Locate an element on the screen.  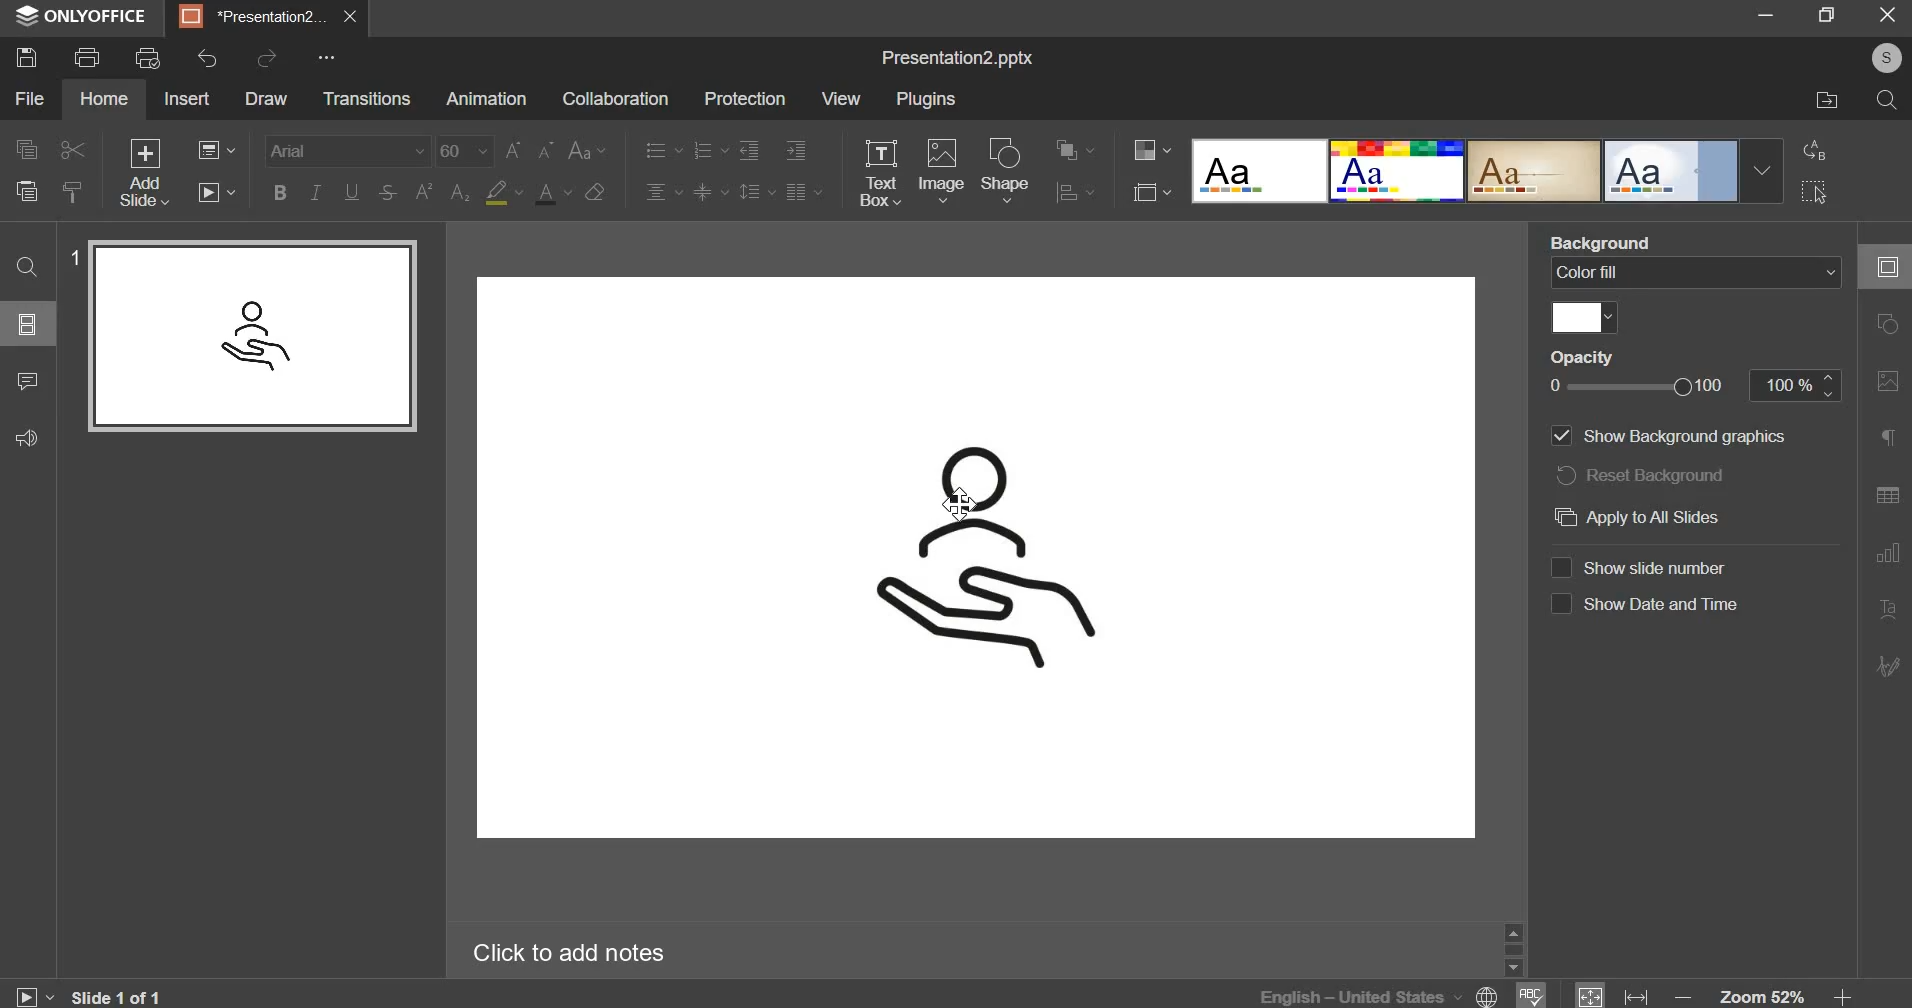
language is located at coordinates (1382, 994).